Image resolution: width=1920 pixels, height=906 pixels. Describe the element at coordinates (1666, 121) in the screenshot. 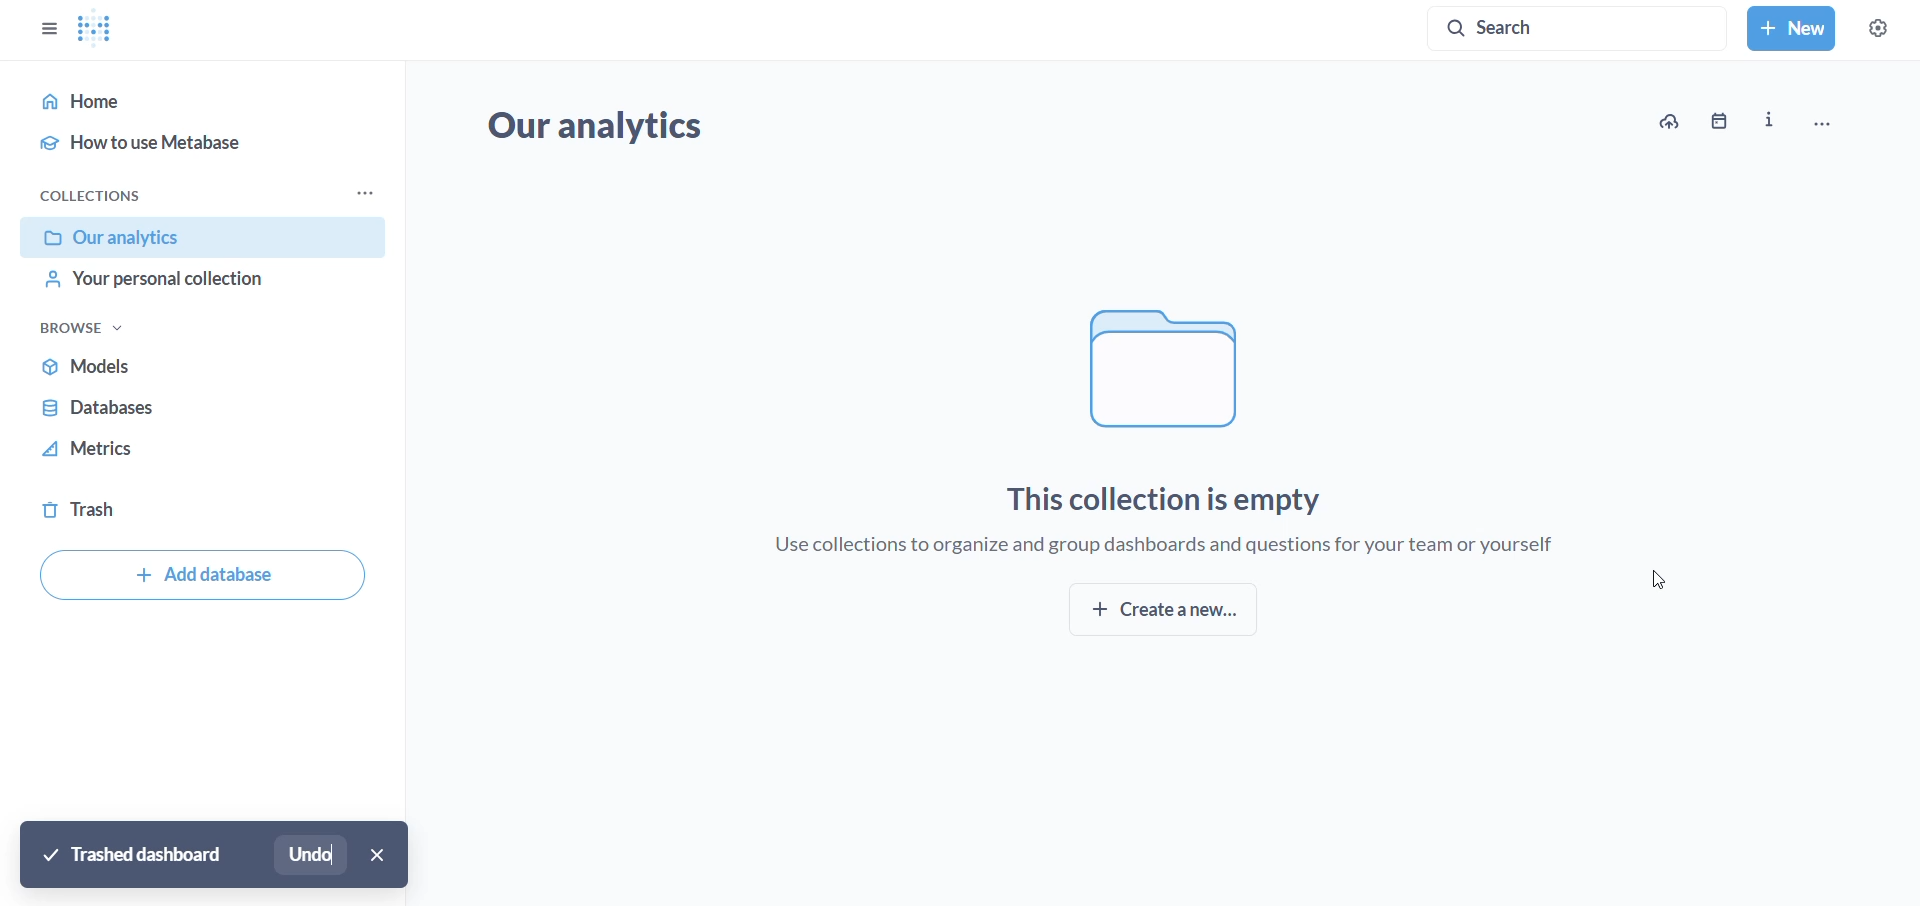

I see `upload` at that location.